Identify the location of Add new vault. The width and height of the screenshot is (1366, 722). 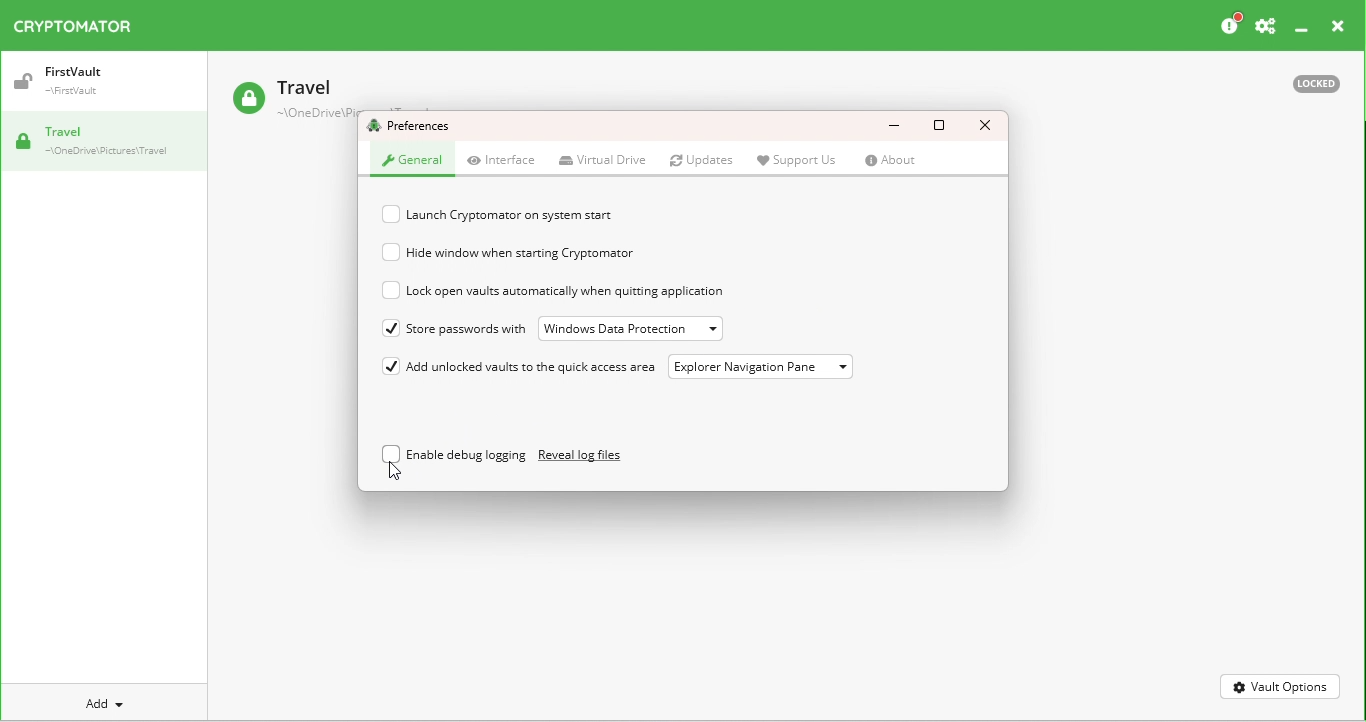
(93, 702).